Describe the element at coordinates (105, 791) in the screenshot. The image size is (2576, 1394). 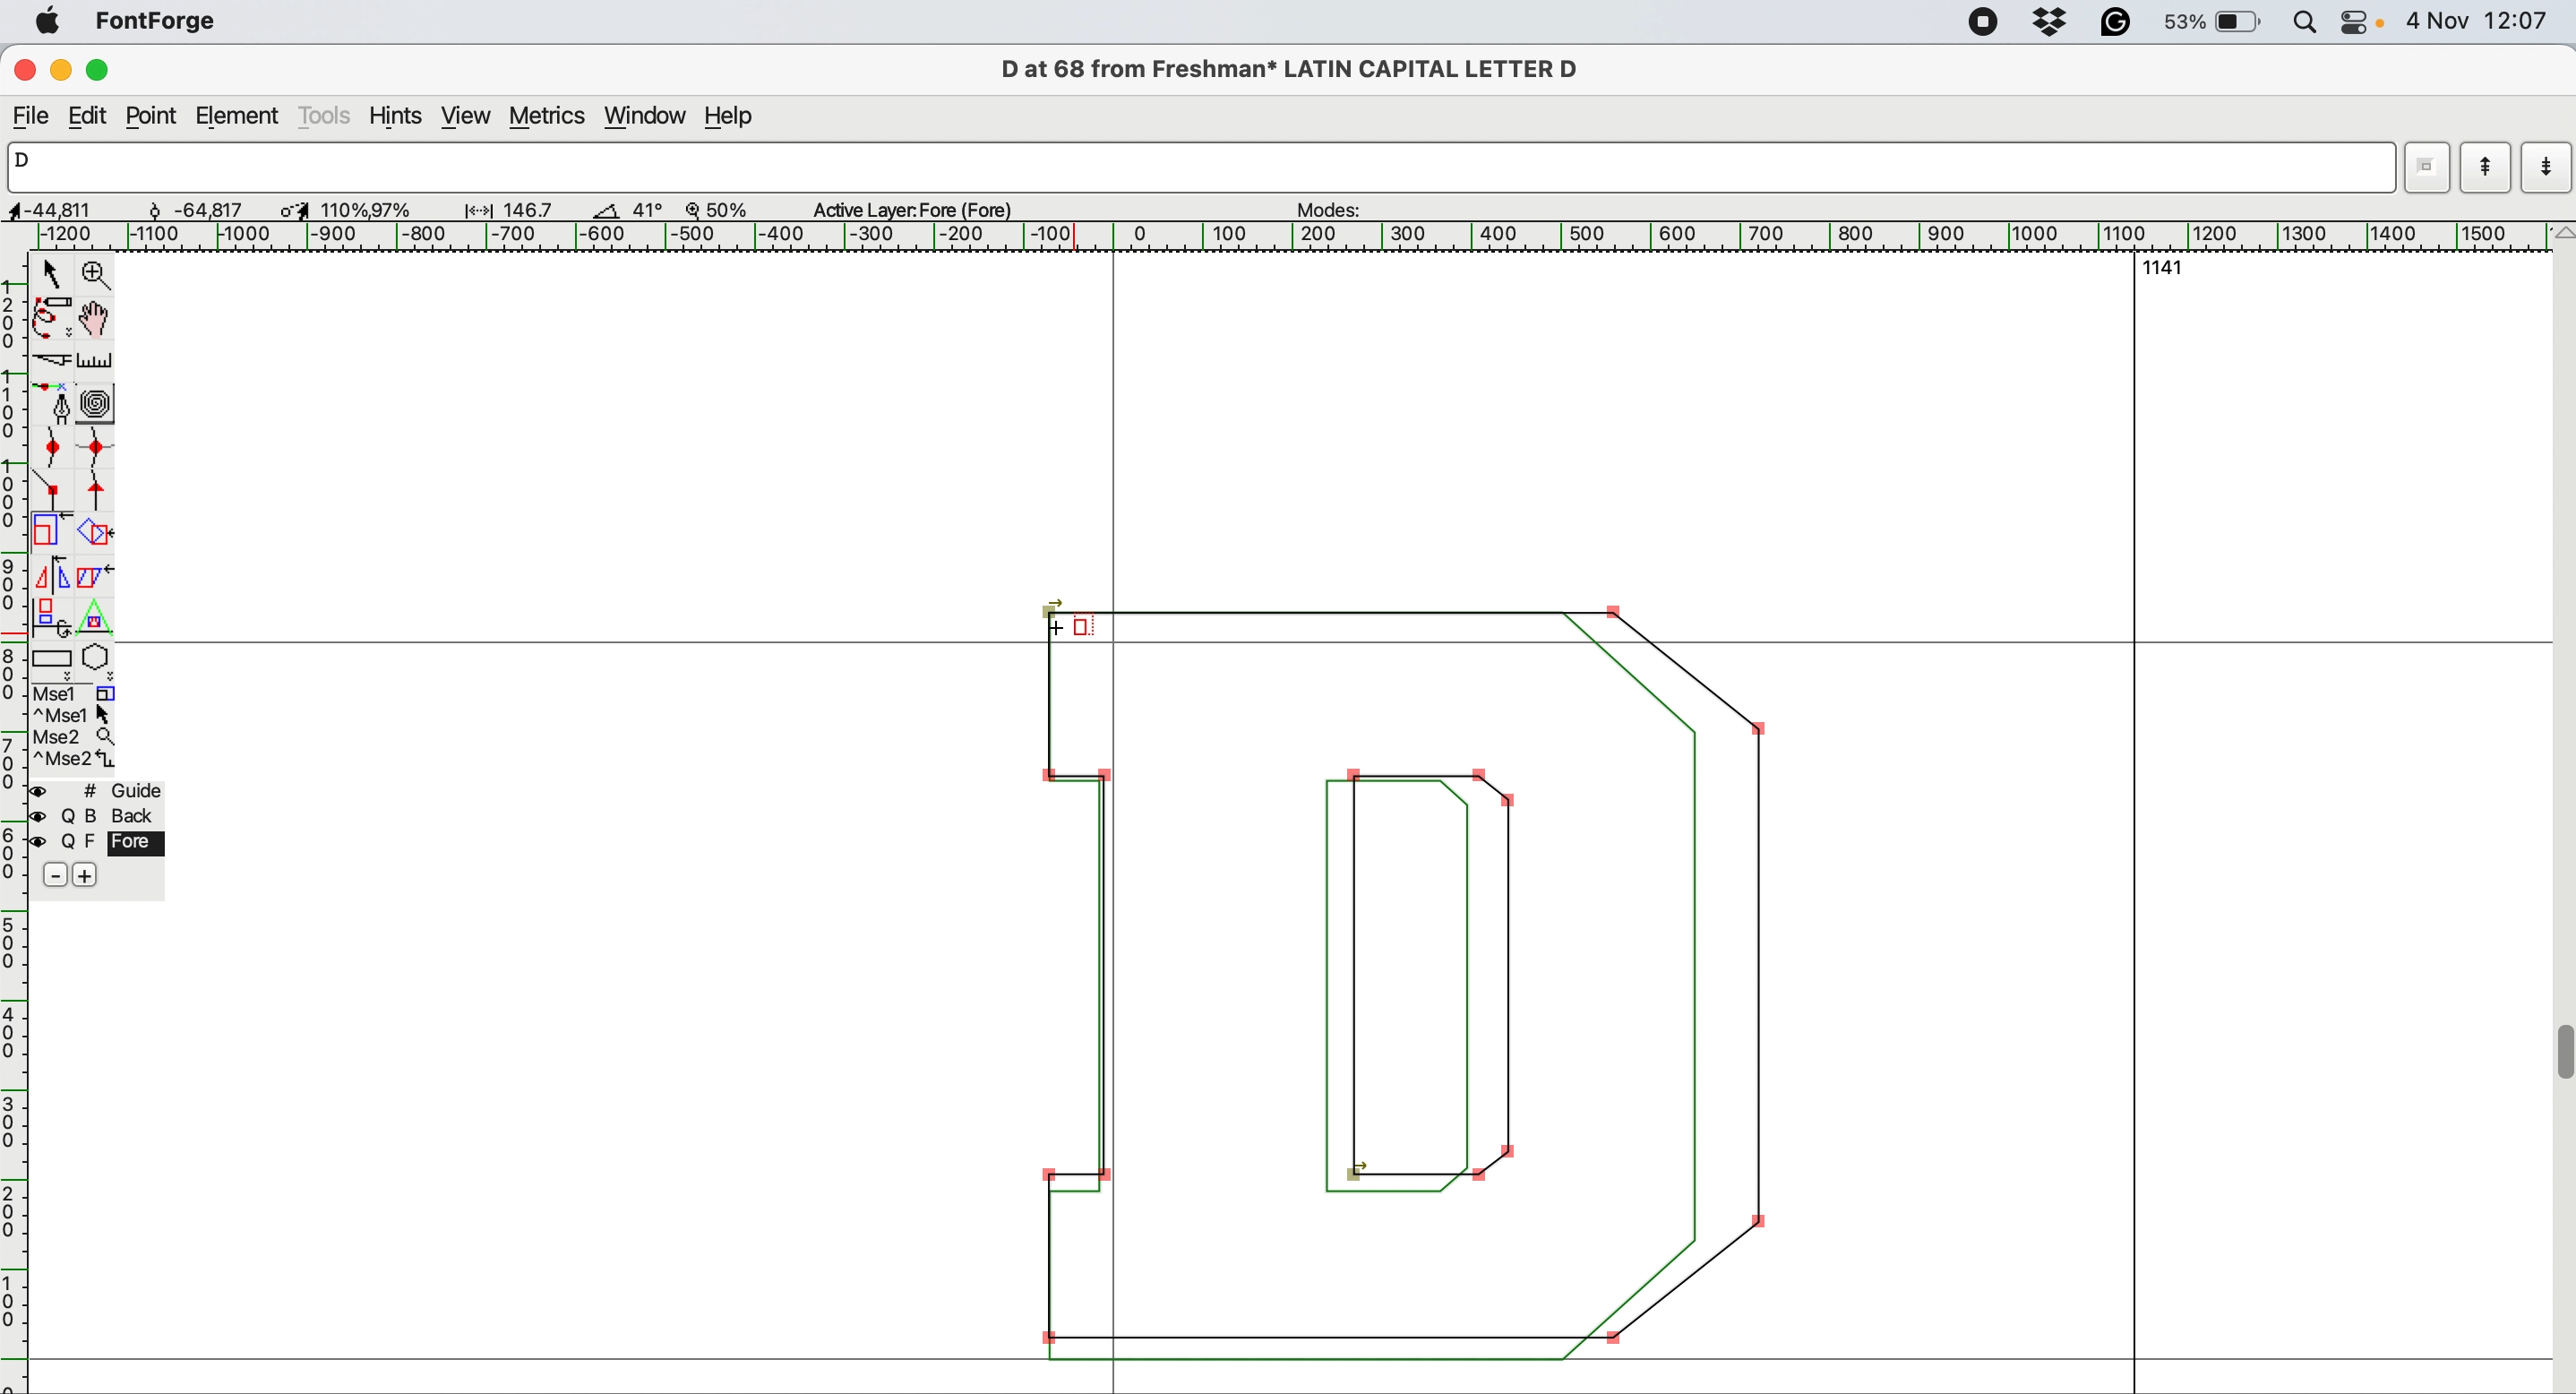
I see `# guide` at that location.